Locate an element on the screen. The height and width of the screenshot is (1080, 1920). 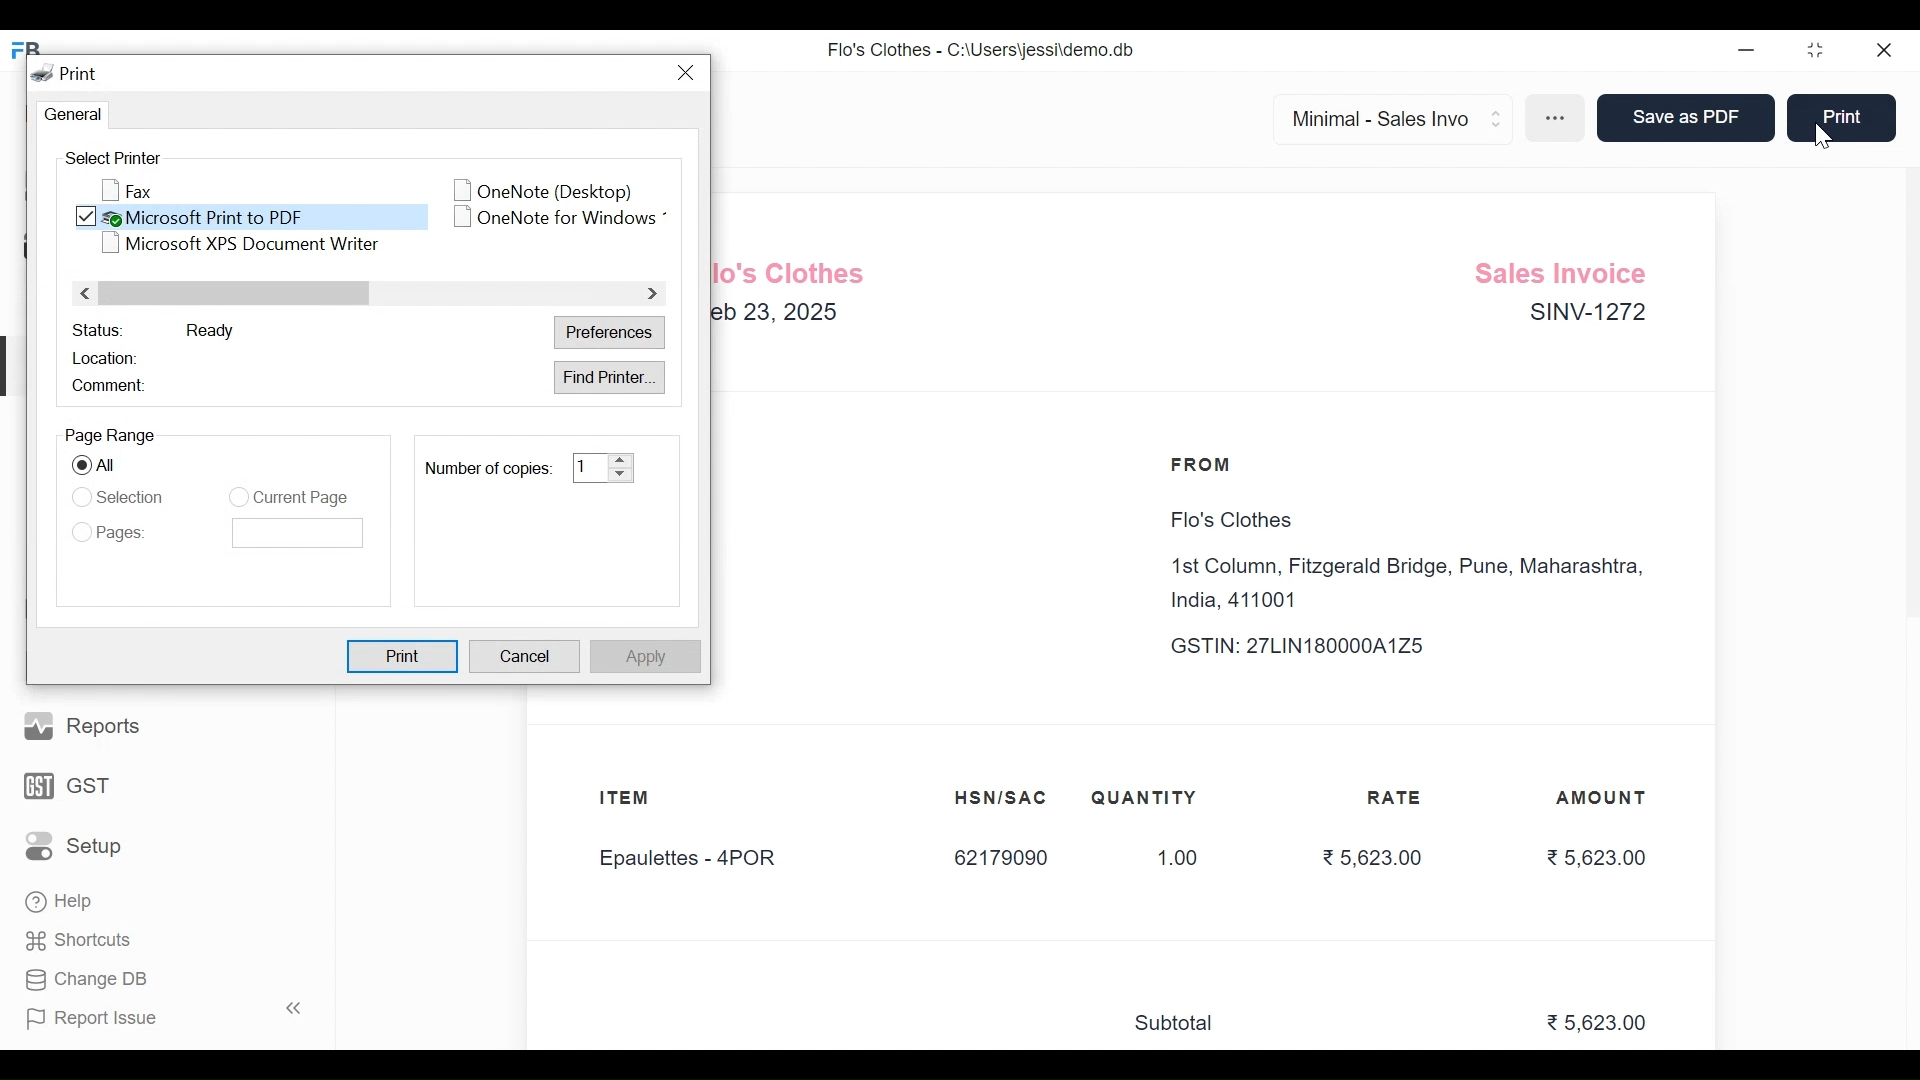
1.00 is located at coordinates (1167, 859).